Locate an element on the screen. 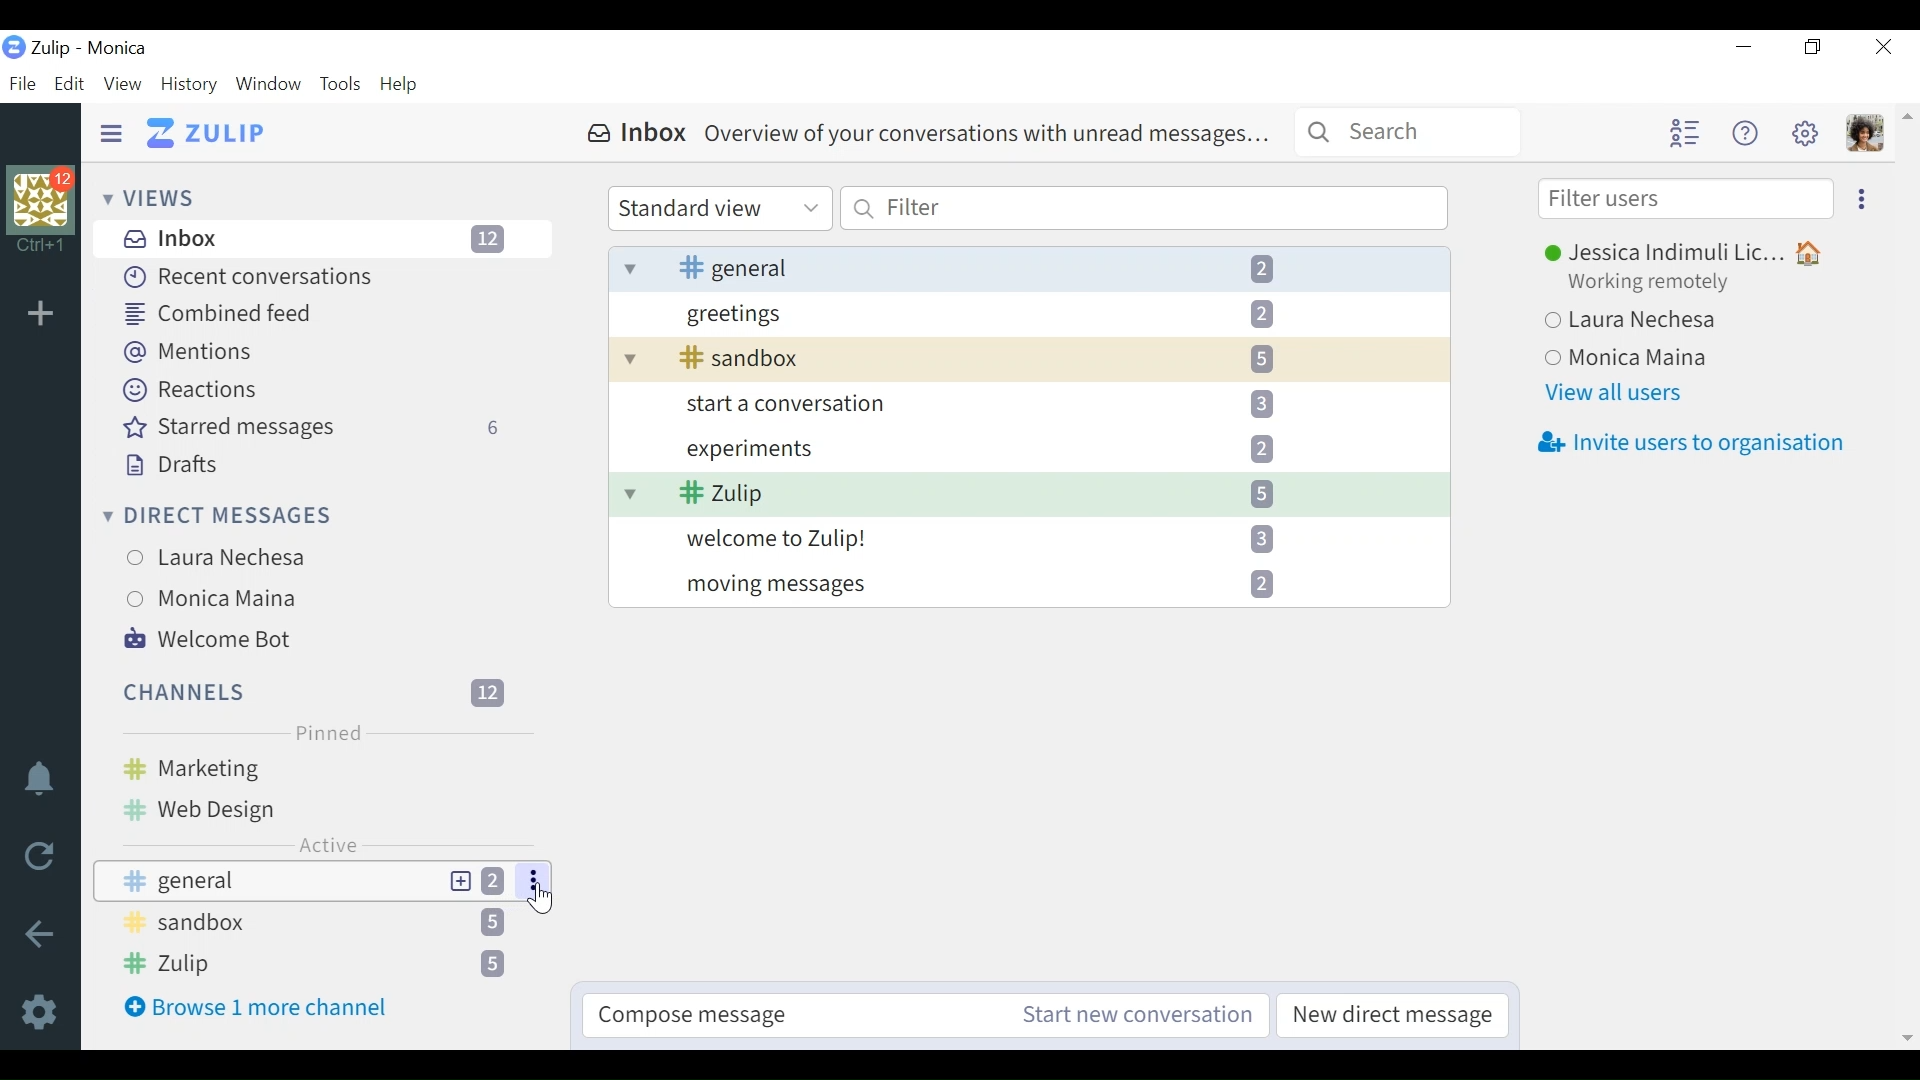 The height and width of the screenshot is (1080, 1920). Filter is located at coordinates (1143, 207).